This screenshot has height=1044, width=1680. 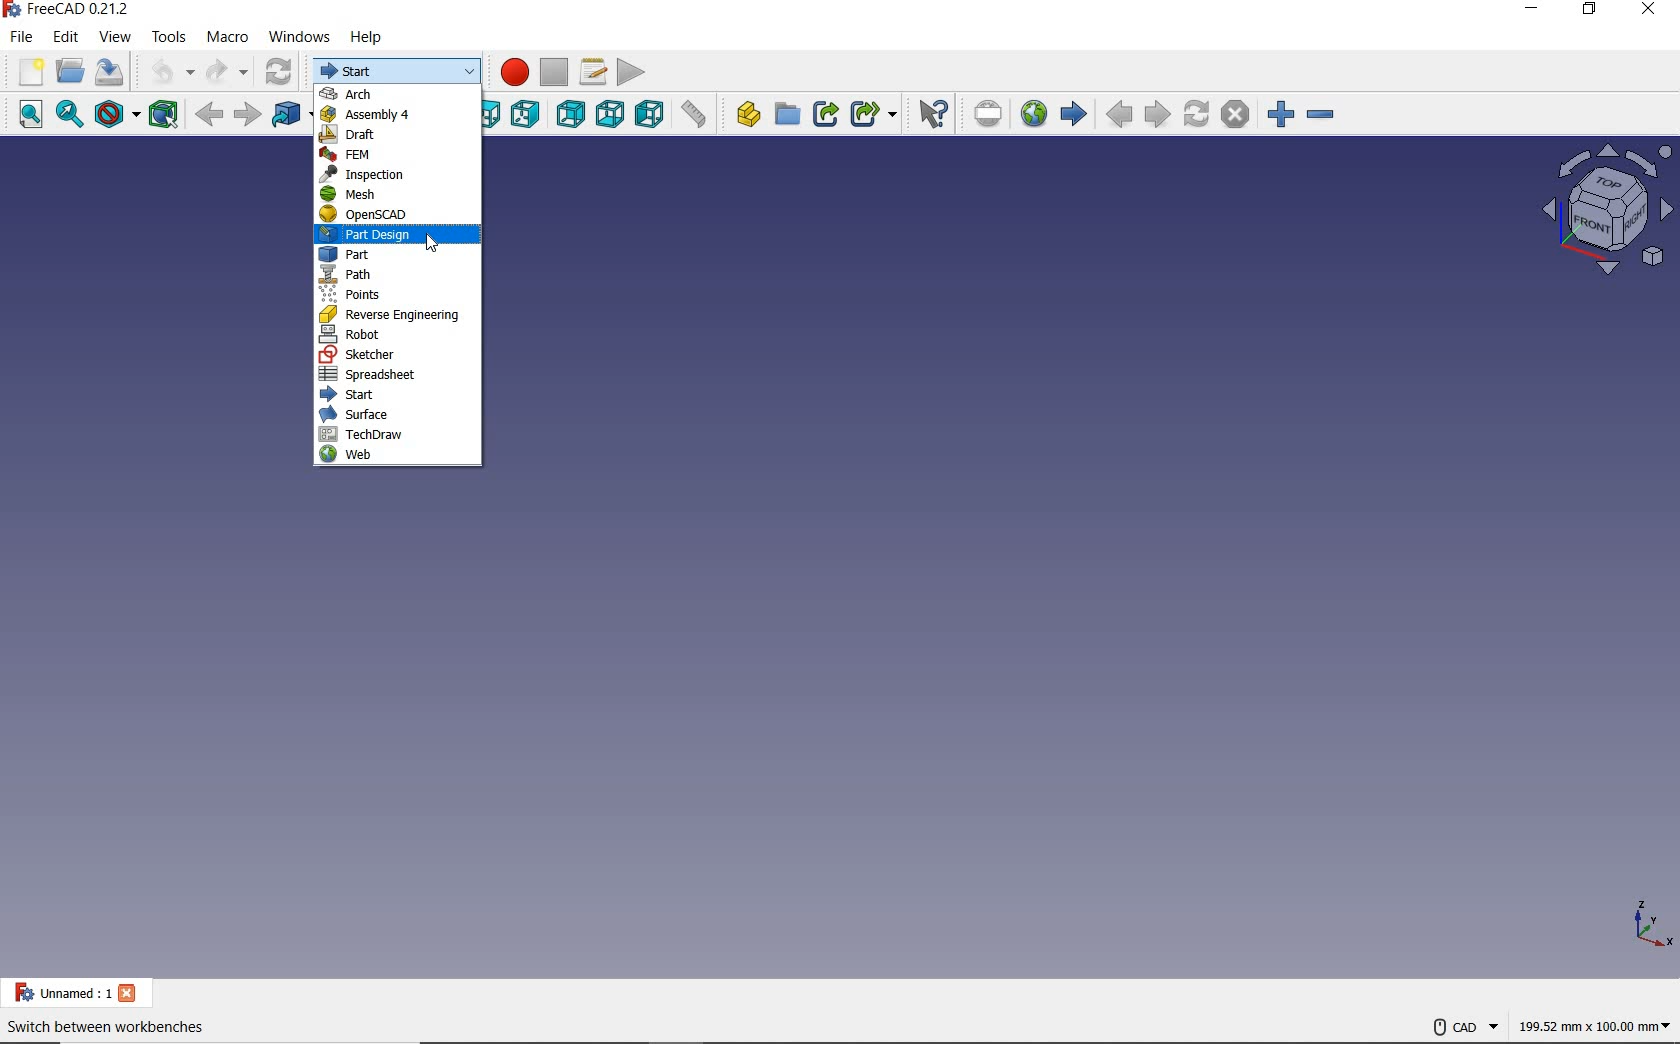 What do you see at coordinates (301, 37) in the screenshot?
I see `WINDOWS` at bounding box center [301, 37].